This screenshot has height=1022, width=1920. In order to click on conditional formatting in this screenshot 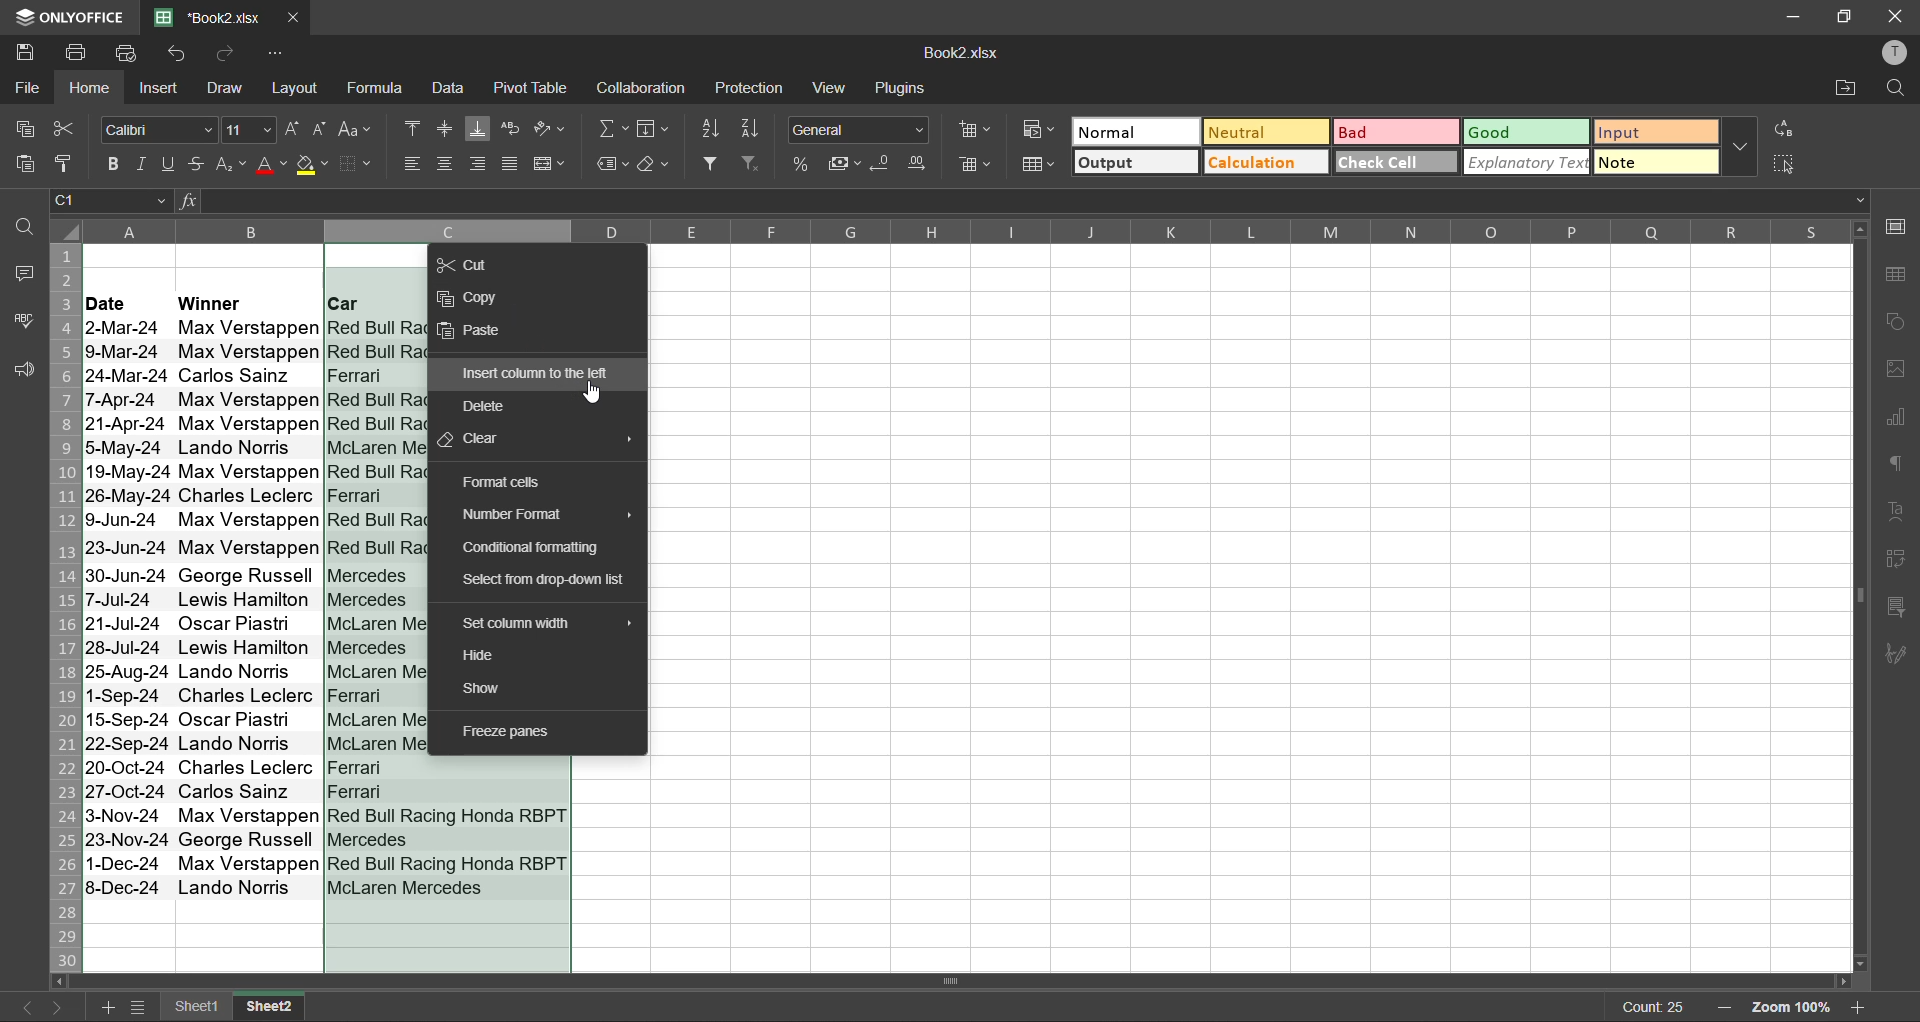, I will do `click(1041, 131)`.